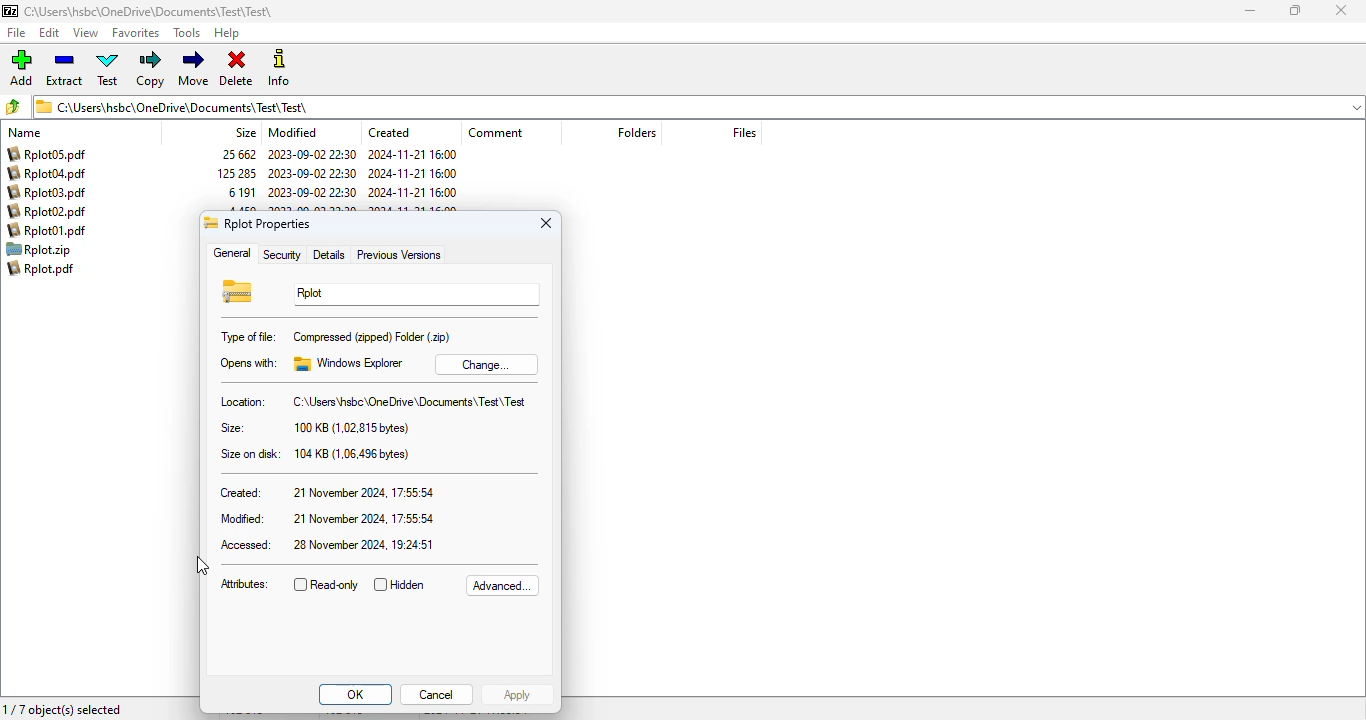 Image resolution: width=1366 pixels, height=720 pixels. Describe the element at coordinates (399, 584) in the screenshot. I see `hidden` at that location.